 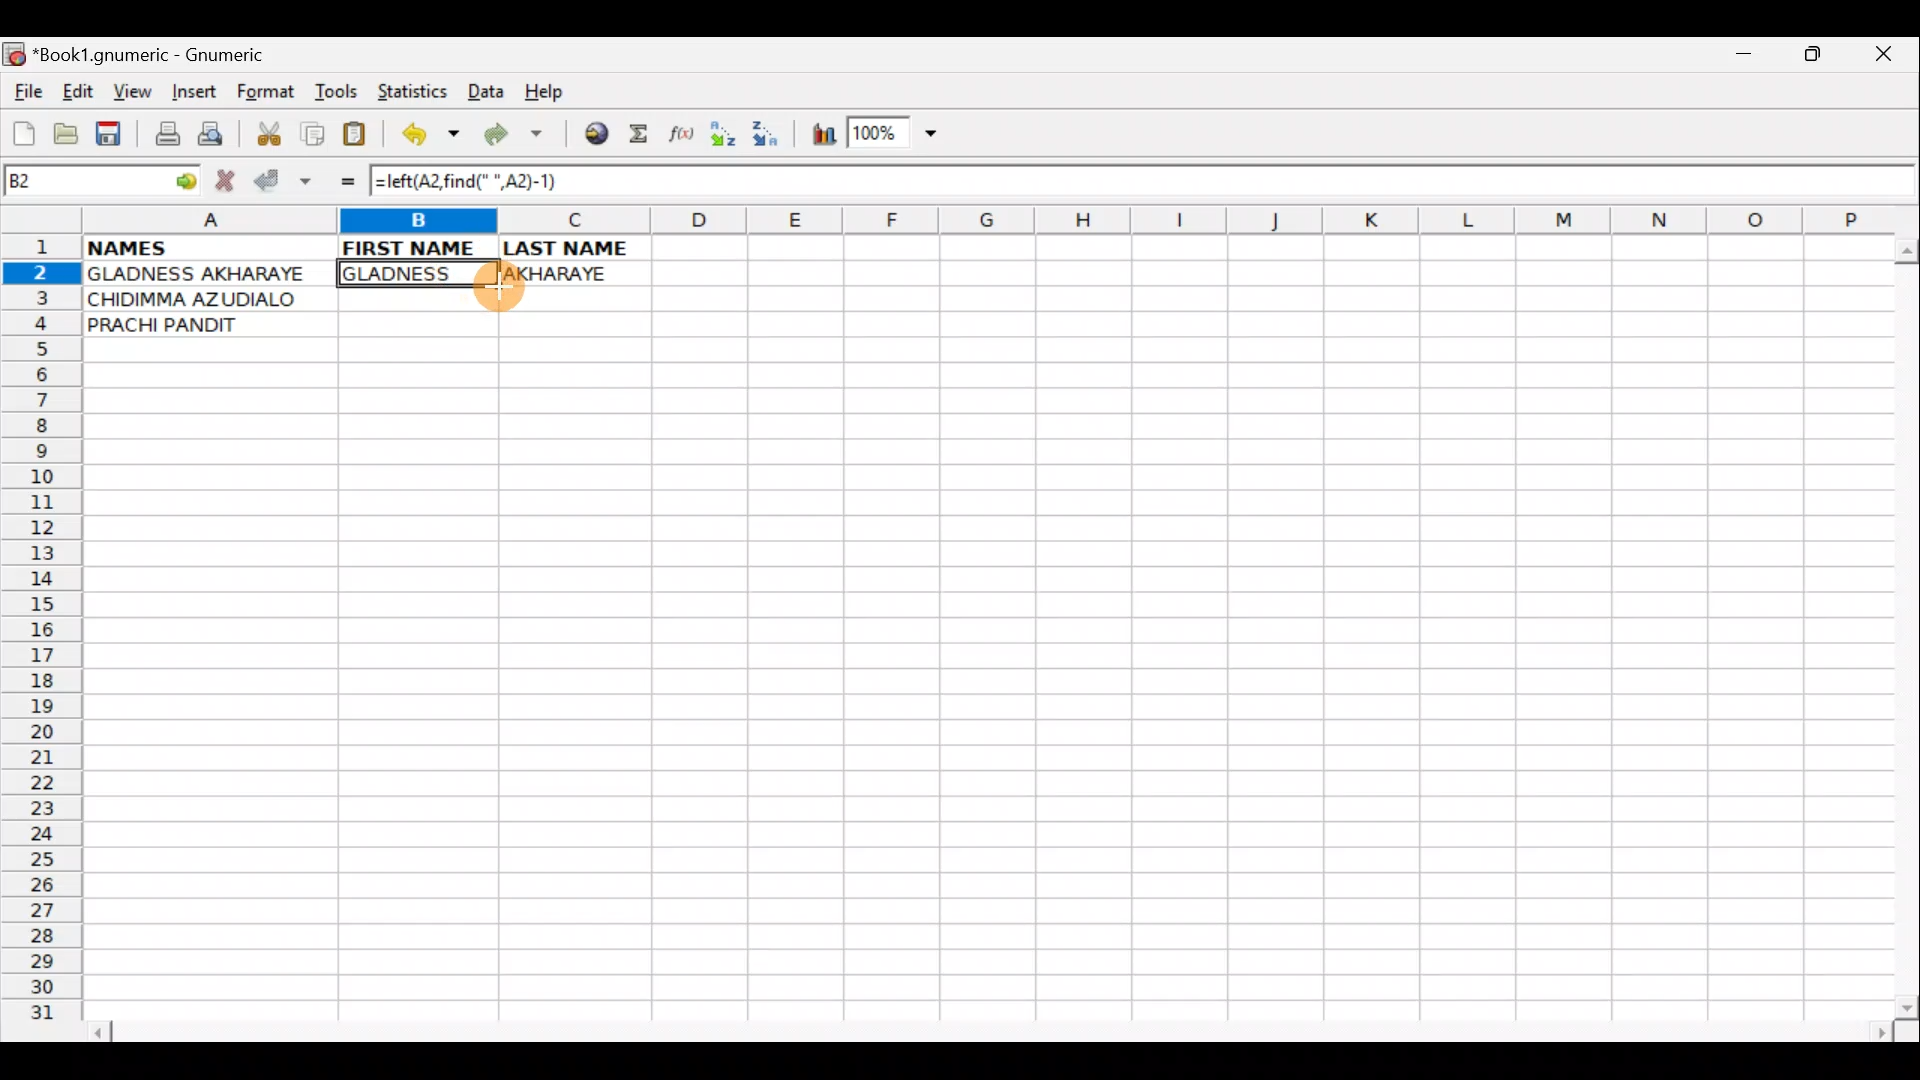 What do you see at coordinates (729, 138) in the screenshot?
I see `Sort Ascending order` at bounding box center [729, 138].